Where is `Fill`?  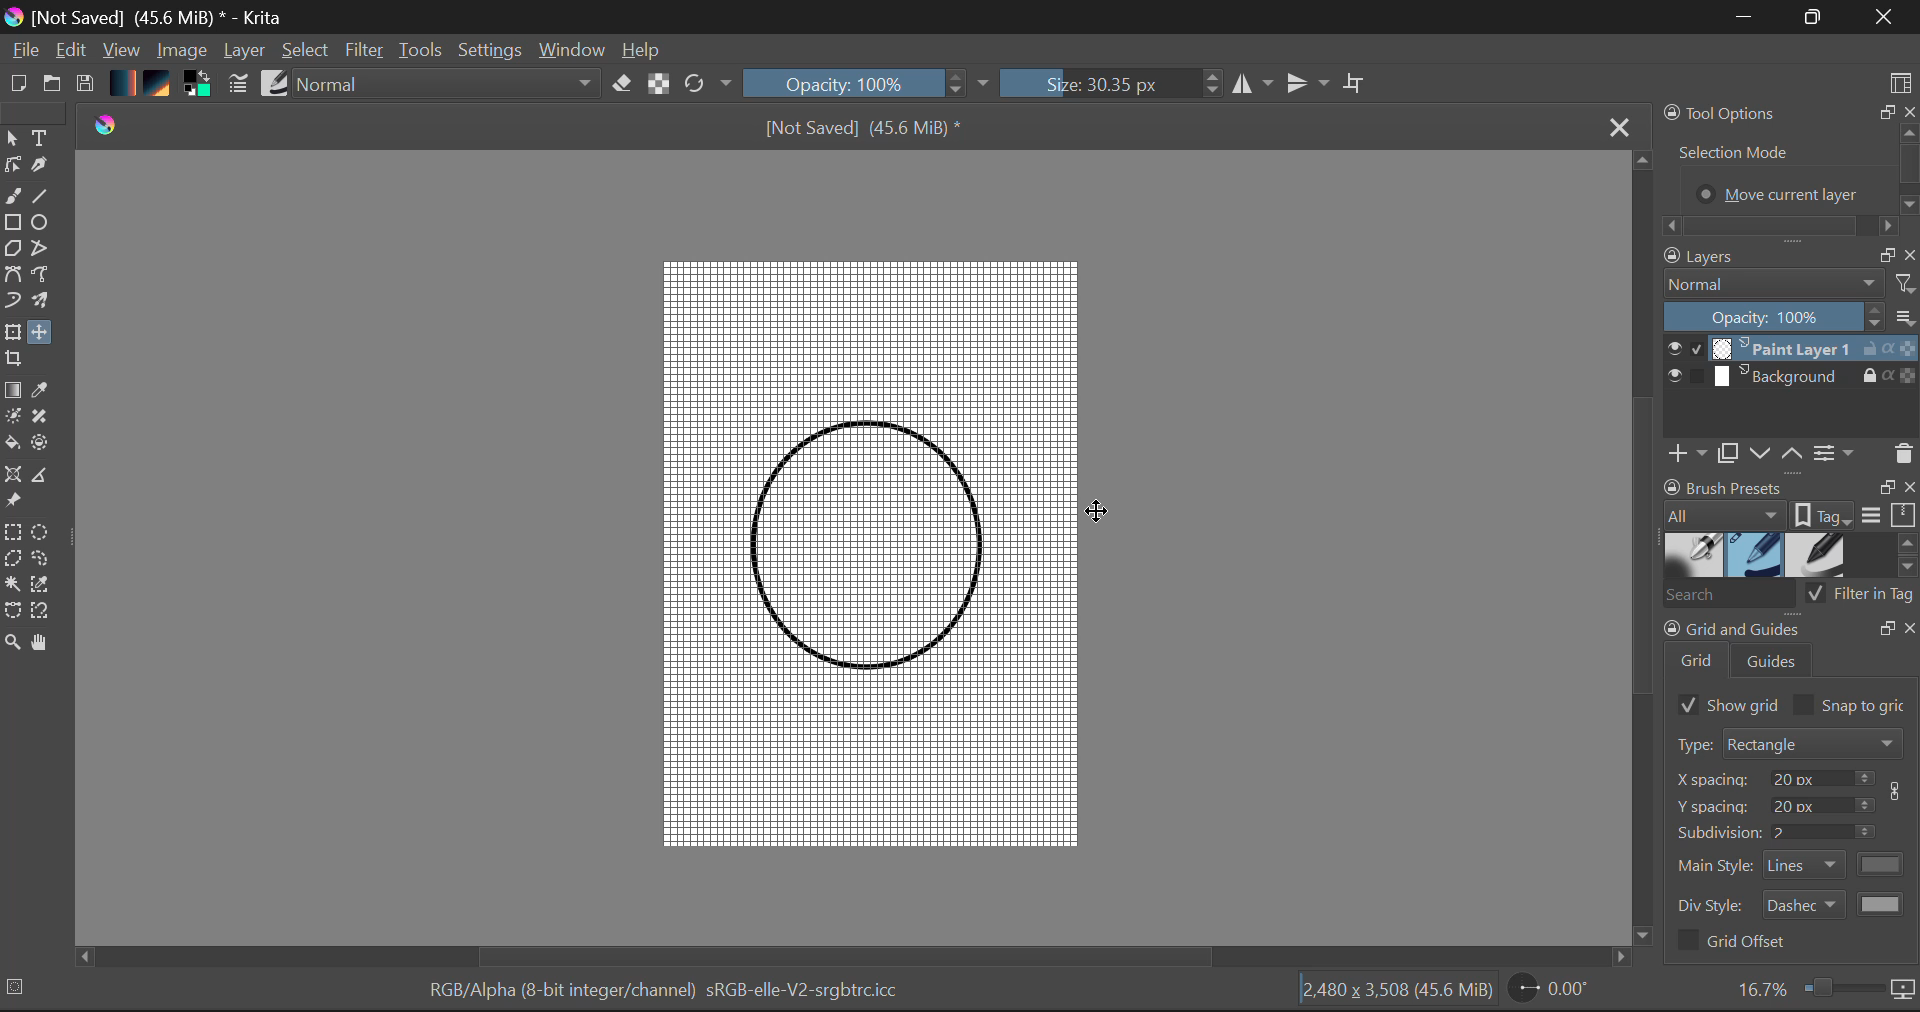 Fill is located at coordinates (12, 444).